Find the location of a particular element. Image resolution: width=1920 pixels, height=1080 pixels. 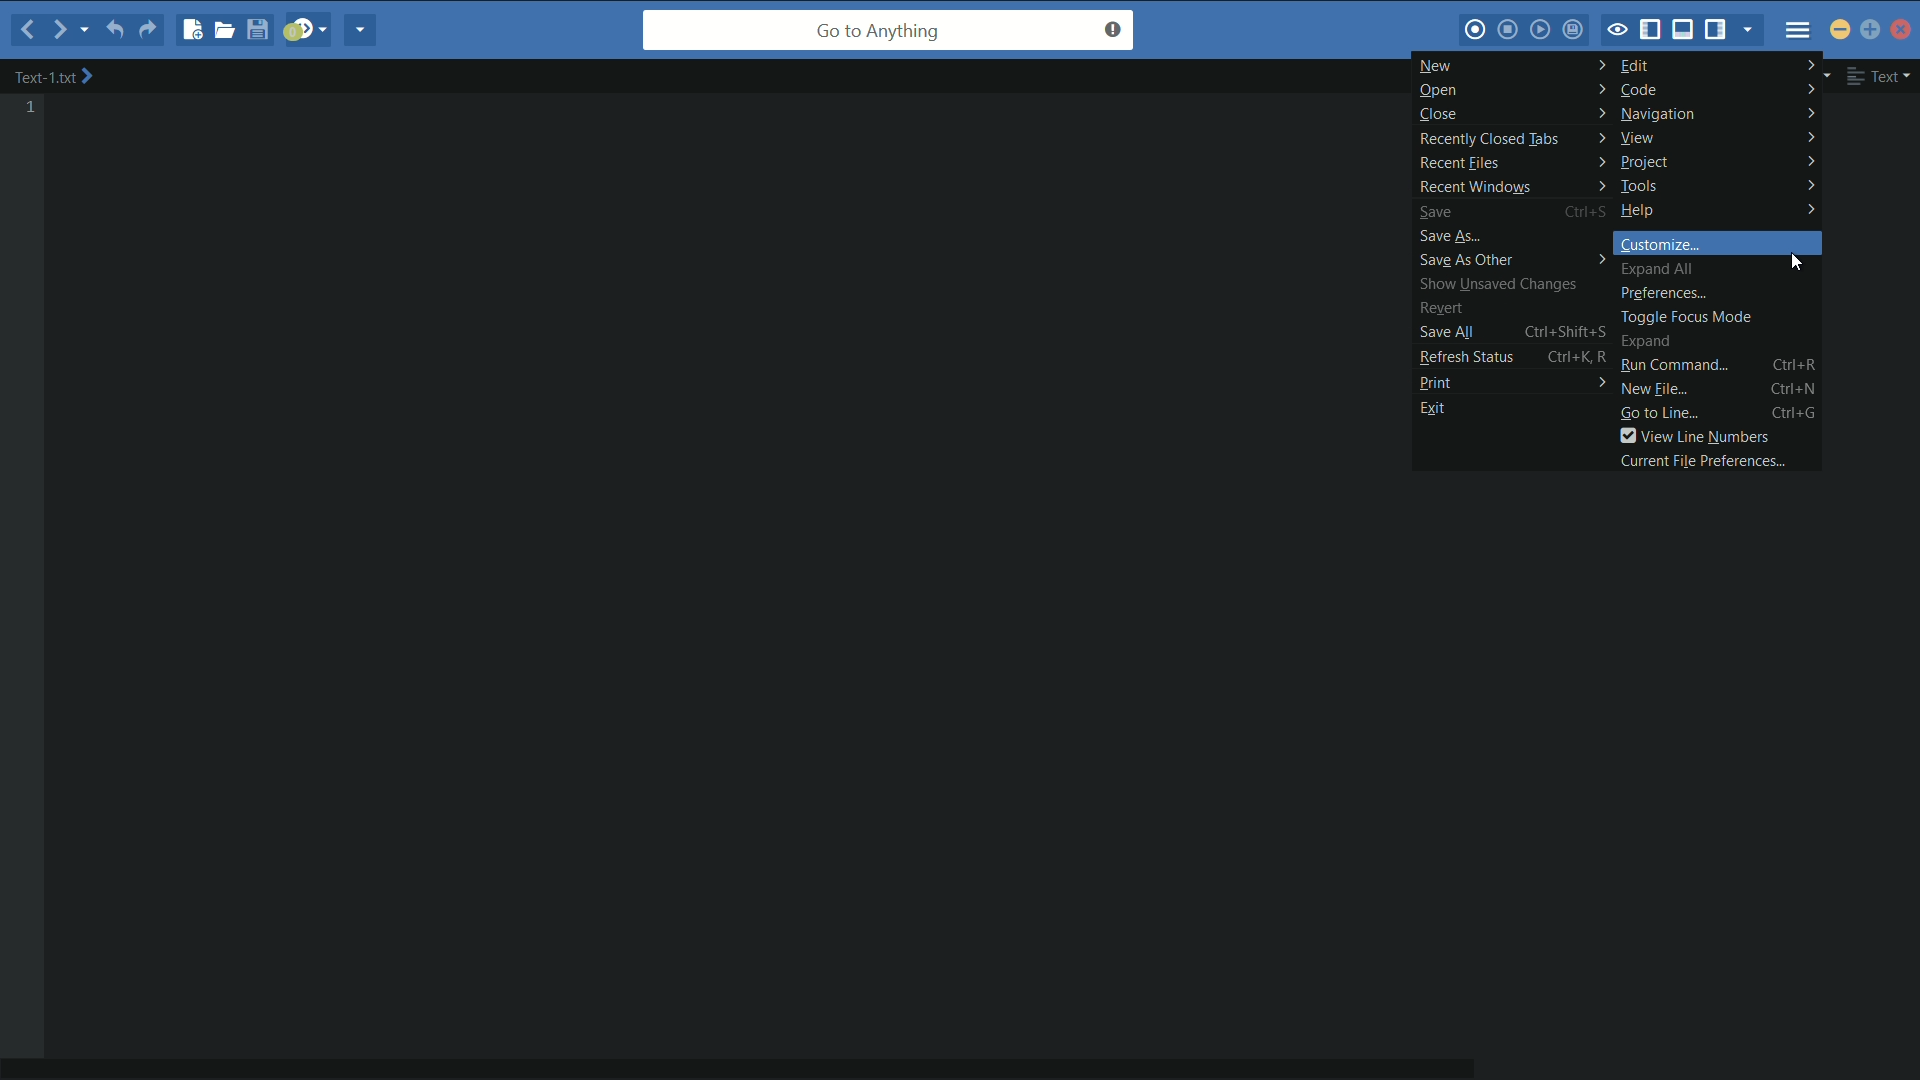

save file is located at coordinates (259, 32).